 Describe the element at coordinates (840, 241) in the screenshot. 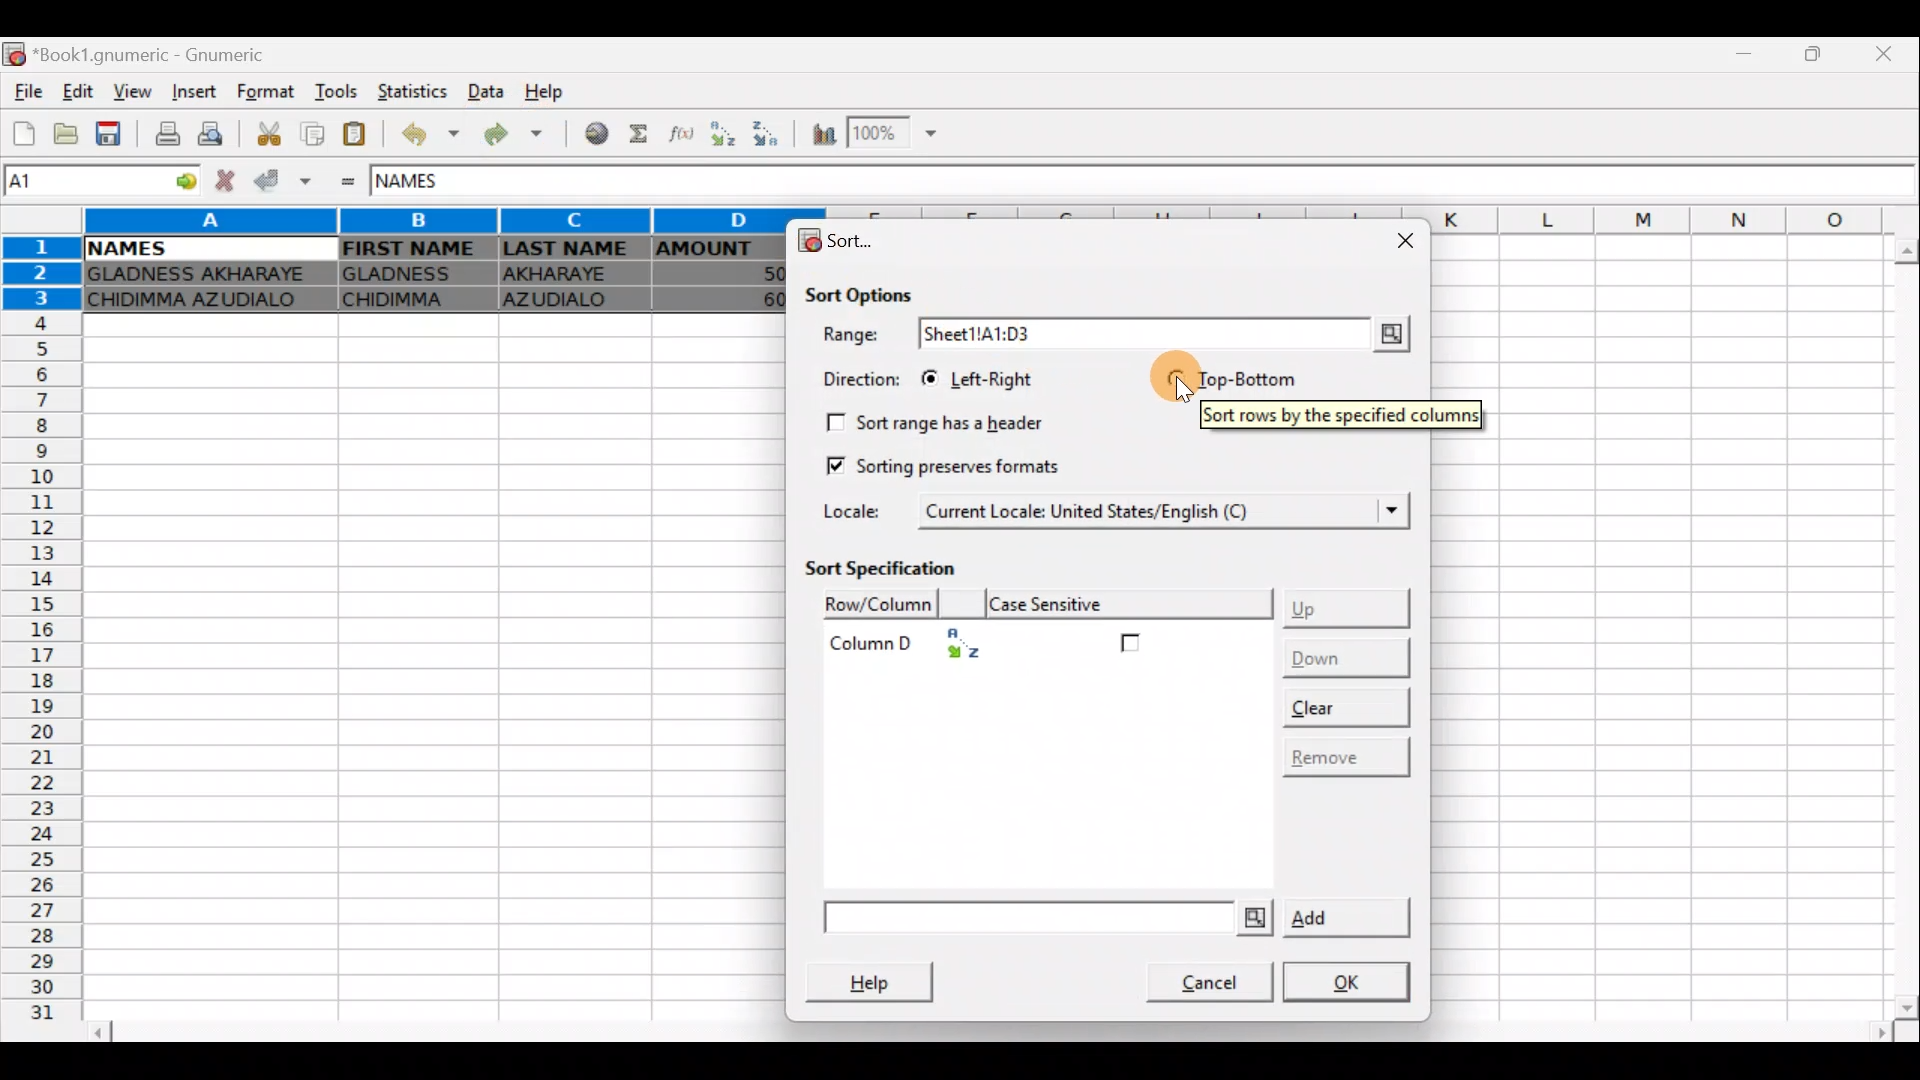

I see `Sort` at that location.